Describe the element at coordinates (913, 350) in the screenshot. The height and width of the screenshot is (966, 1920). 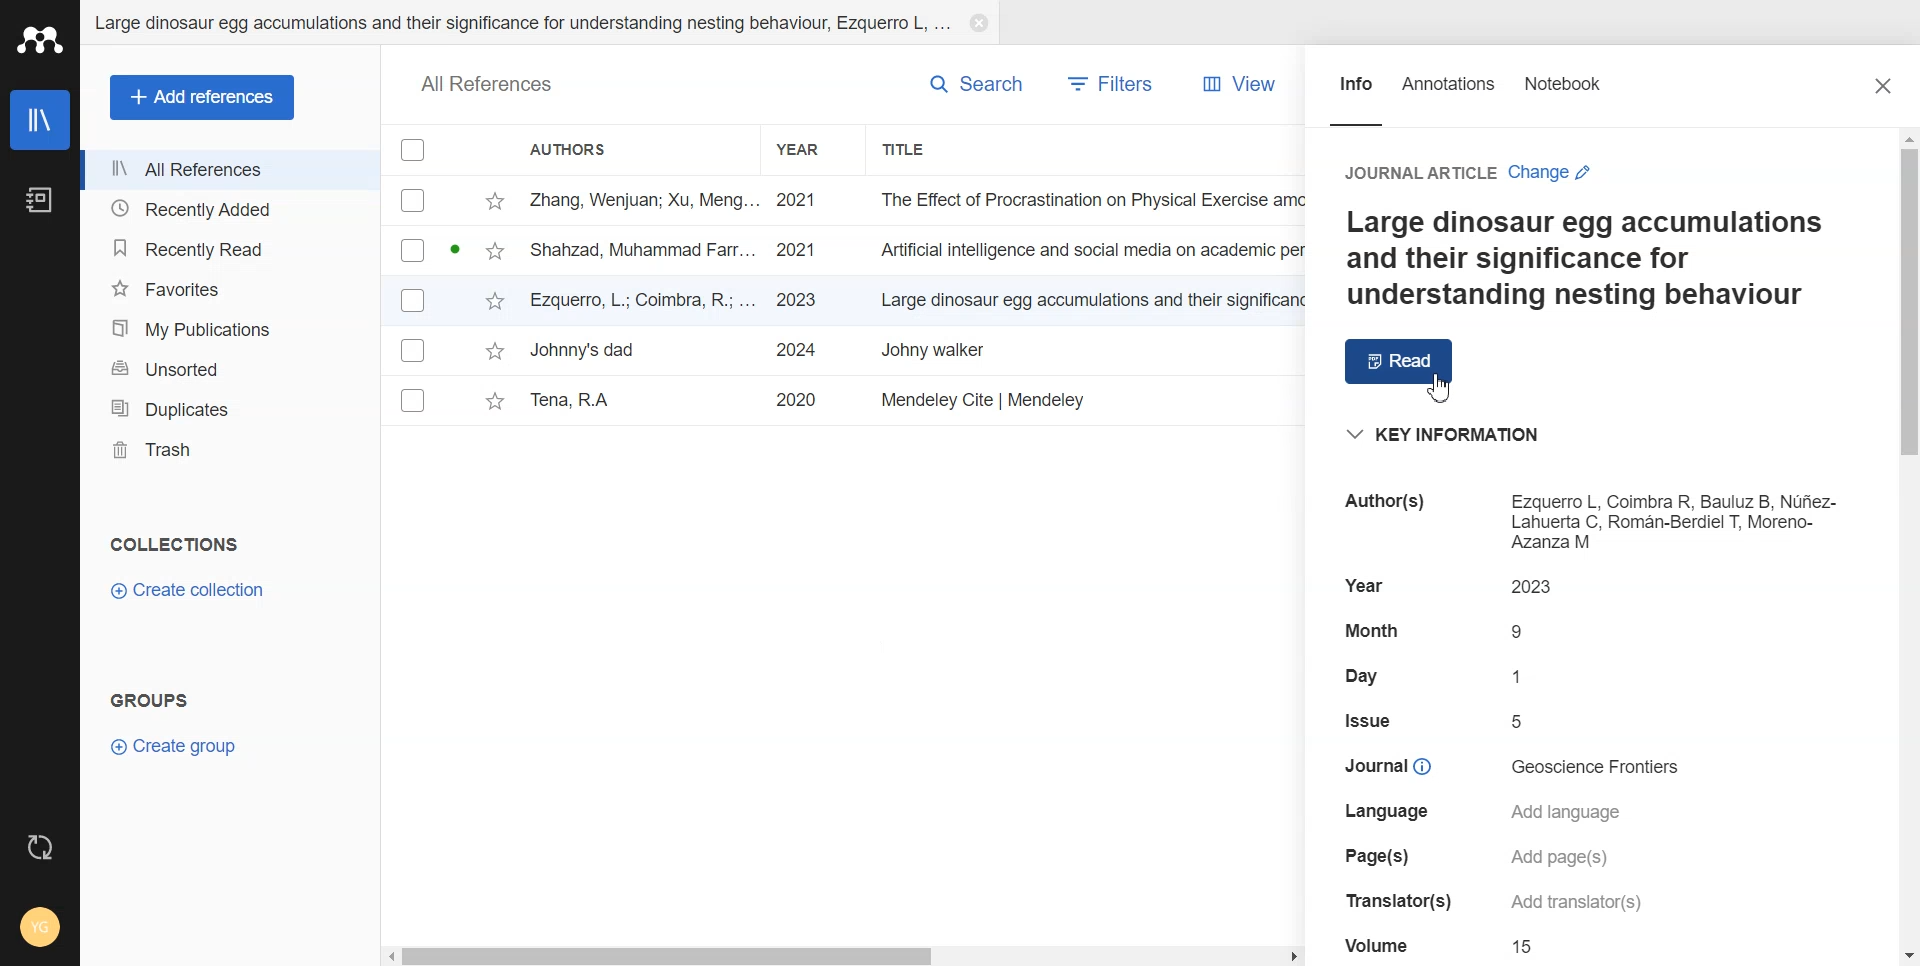
I see `File` at that location.